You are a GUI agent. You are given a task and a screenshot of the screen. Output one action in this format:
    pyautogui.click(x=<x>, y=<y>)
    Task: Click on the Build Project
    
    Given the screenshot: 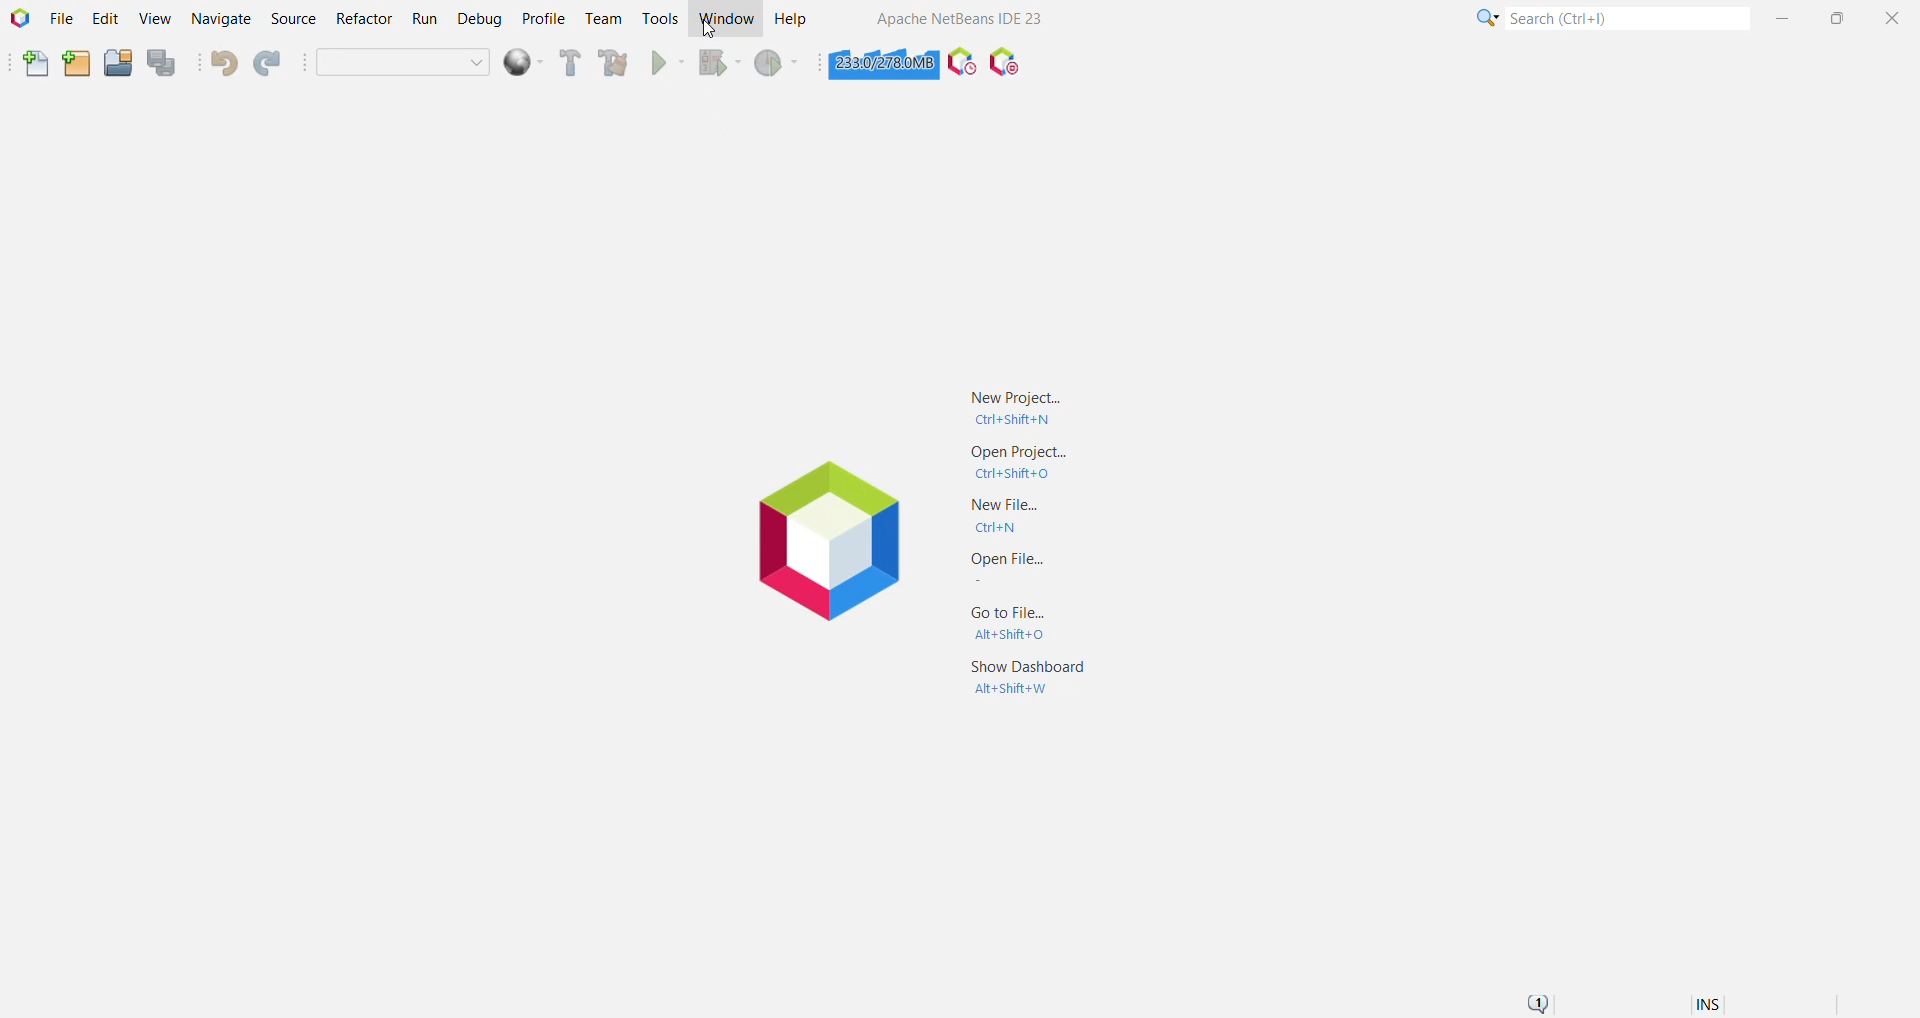 What is the action you would take?
    pyautogui.click(x=570, y=63)
    